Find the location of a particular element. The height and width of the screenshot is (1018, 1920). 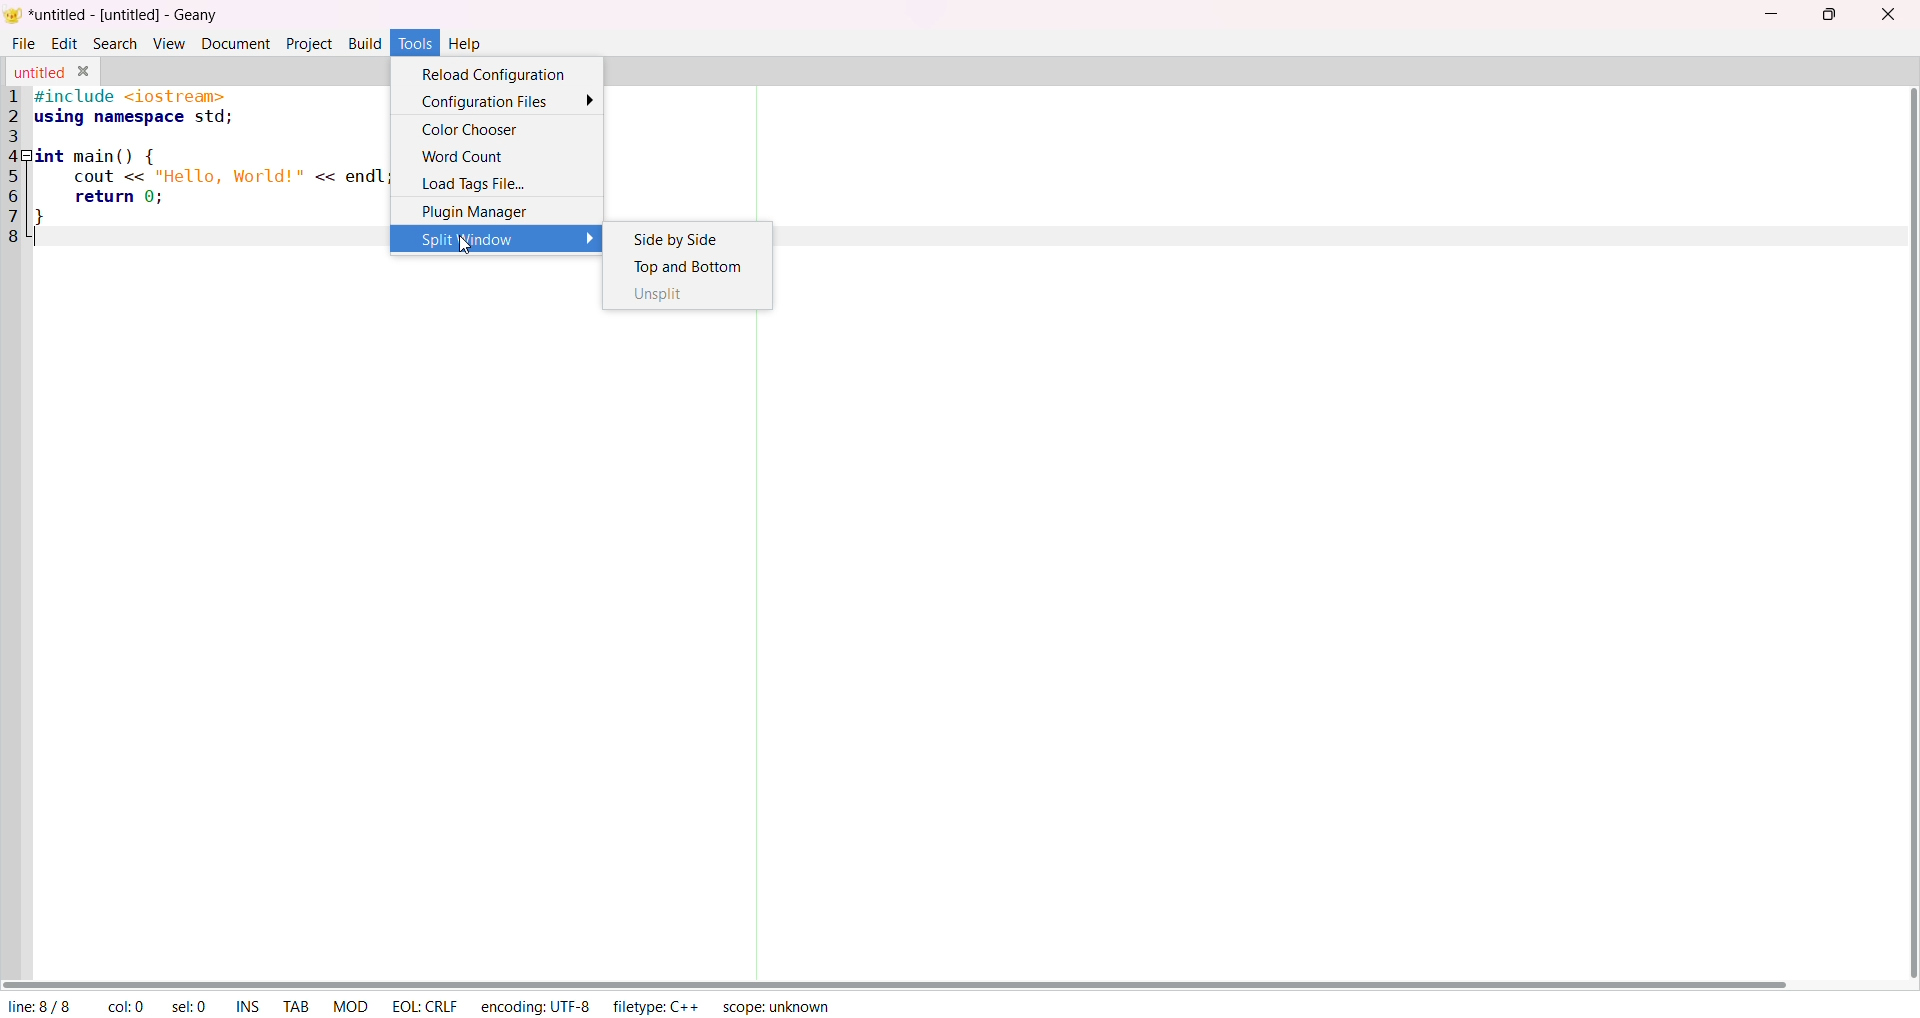

EOL: CRLF is located at coordinates (422, 1006).